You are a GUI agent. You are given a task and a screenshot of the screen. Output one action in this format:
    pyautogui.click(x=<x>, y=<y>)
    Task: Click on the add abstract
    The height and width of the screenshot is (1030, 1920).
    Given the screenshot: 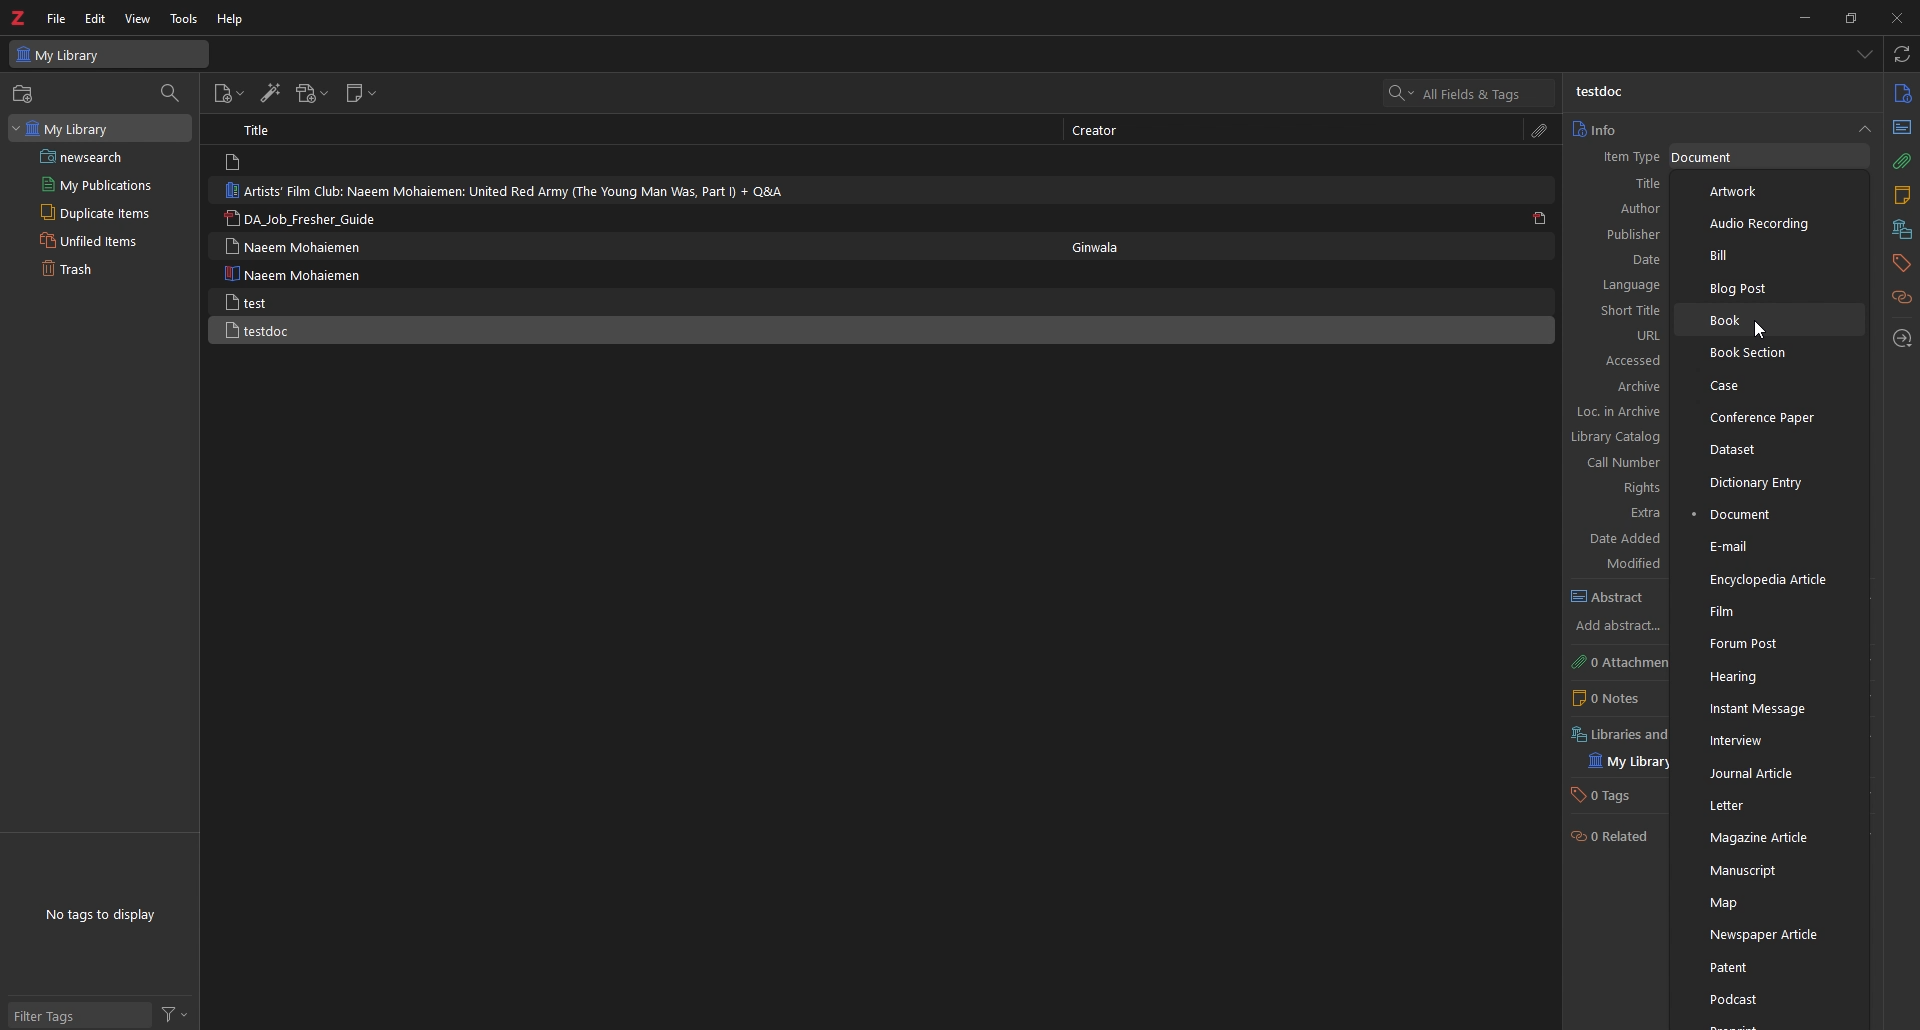 What is the action you would take?
    pyautogui.click(x=1616, y=627)
    